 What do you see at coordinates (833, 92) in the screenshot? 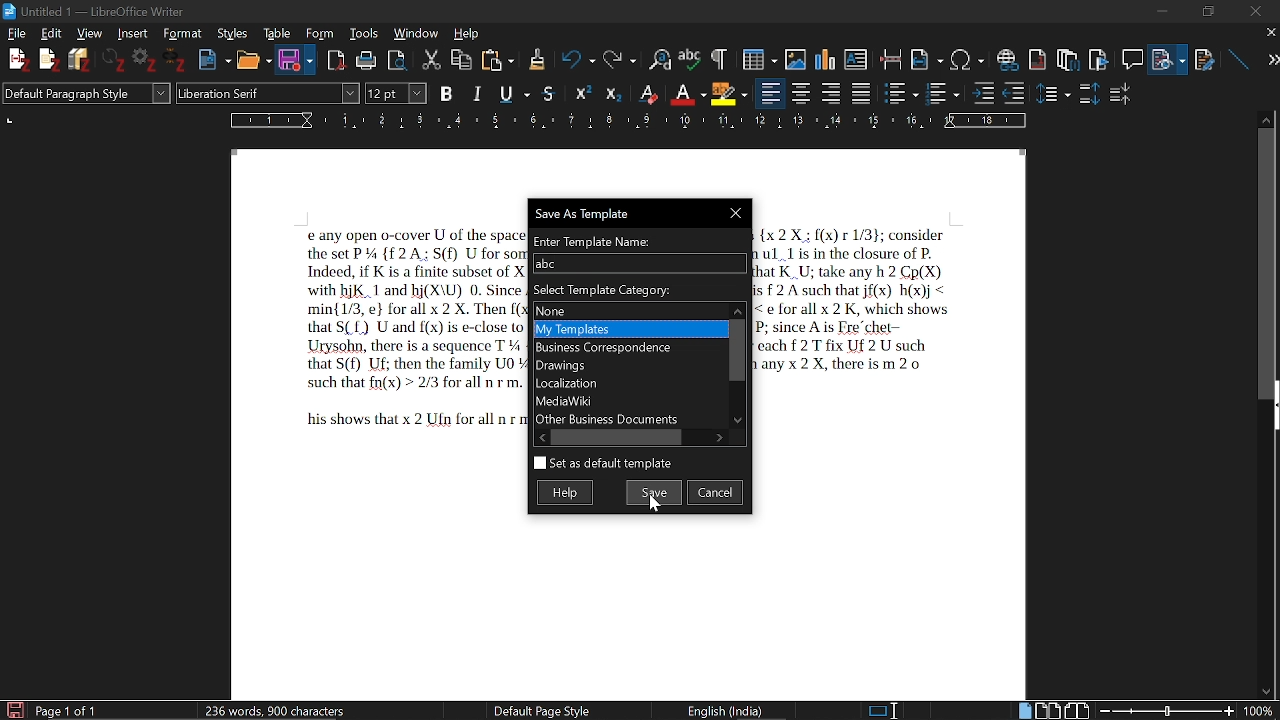
I see `Align right` at bounding box center [833, 92].